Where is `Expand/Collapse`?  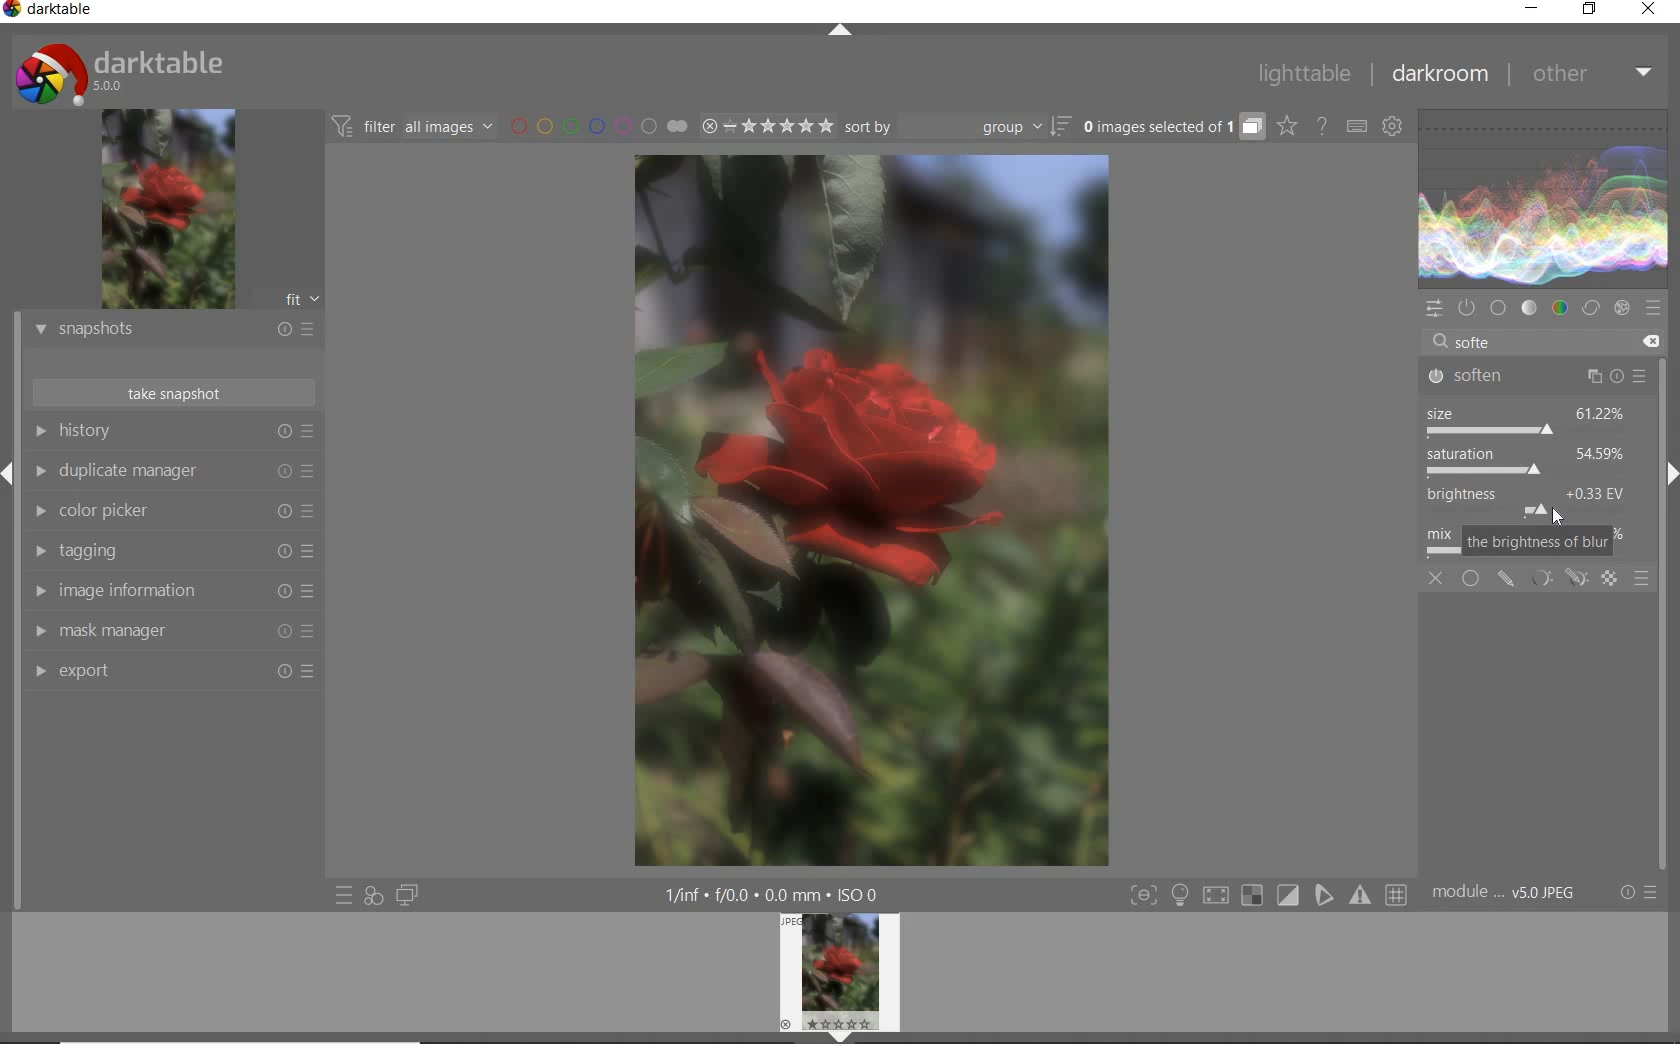
Expand/Collapse is located at coordinates (10, 471).